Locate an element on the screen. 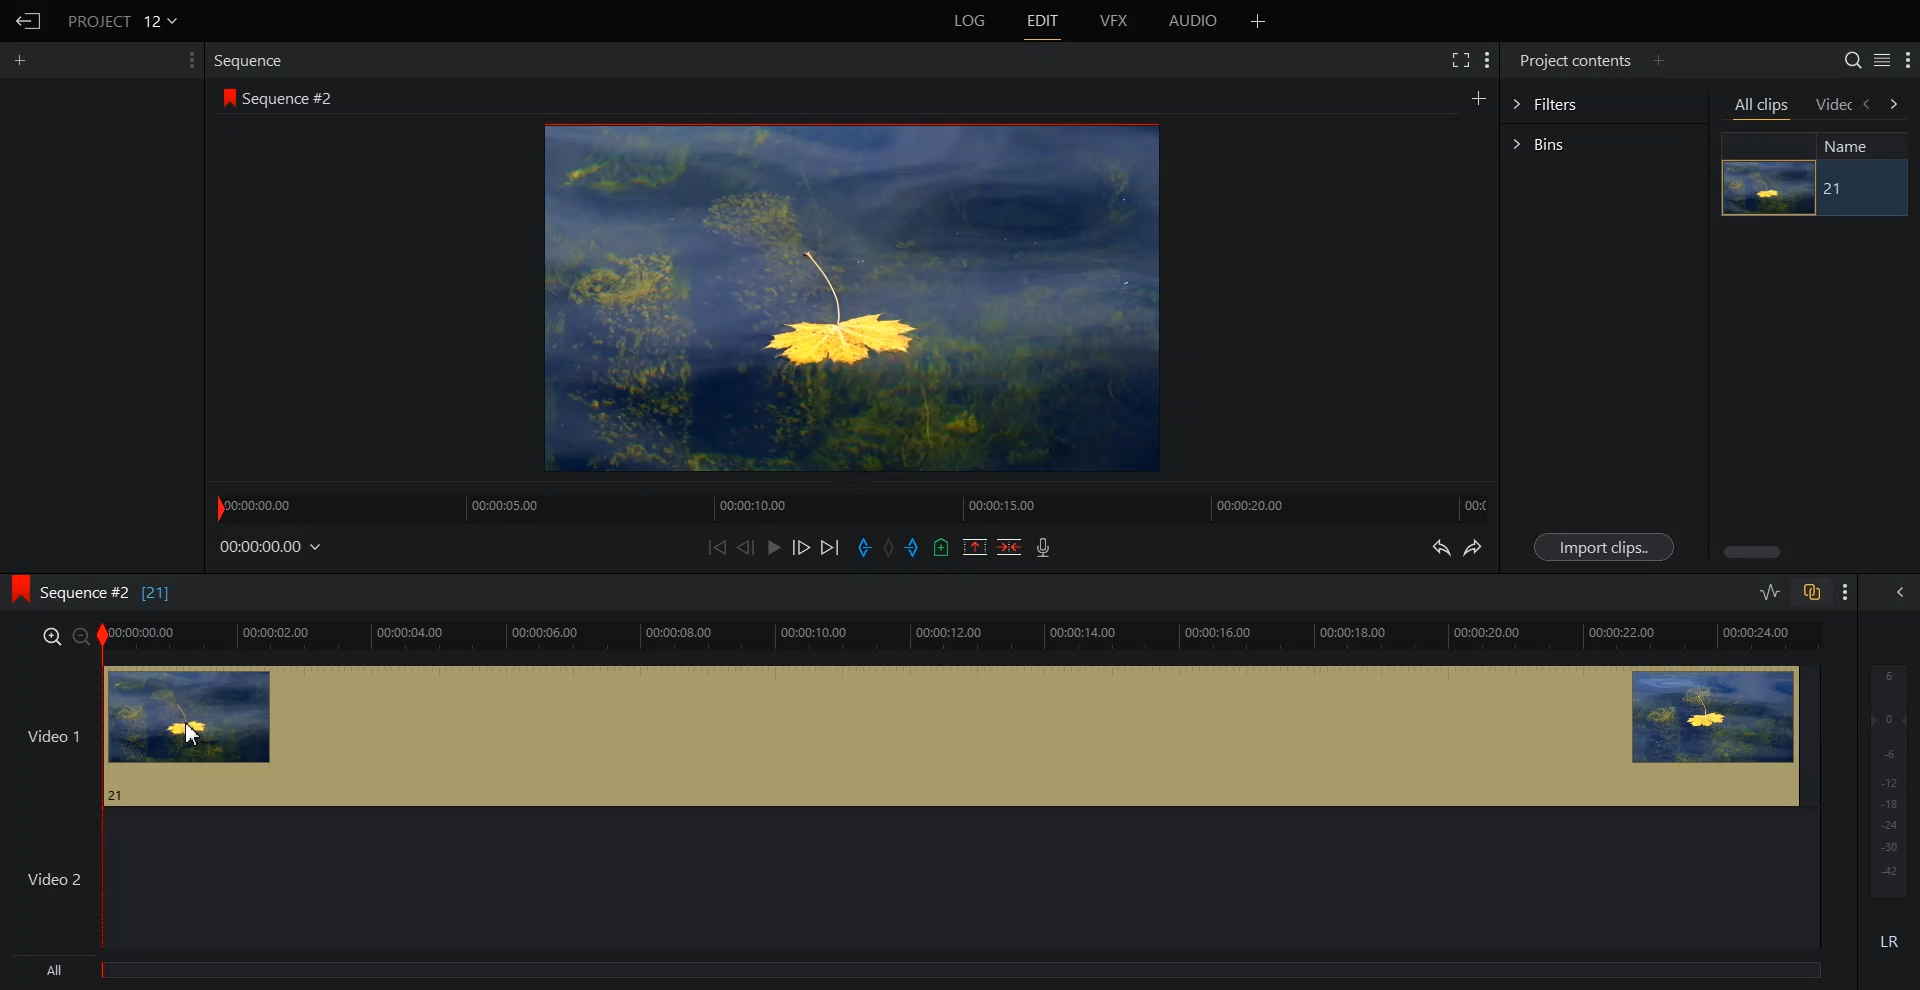 The width and height of the screenshot is (1920, 990). Name is located at coordinates (1855, 145).